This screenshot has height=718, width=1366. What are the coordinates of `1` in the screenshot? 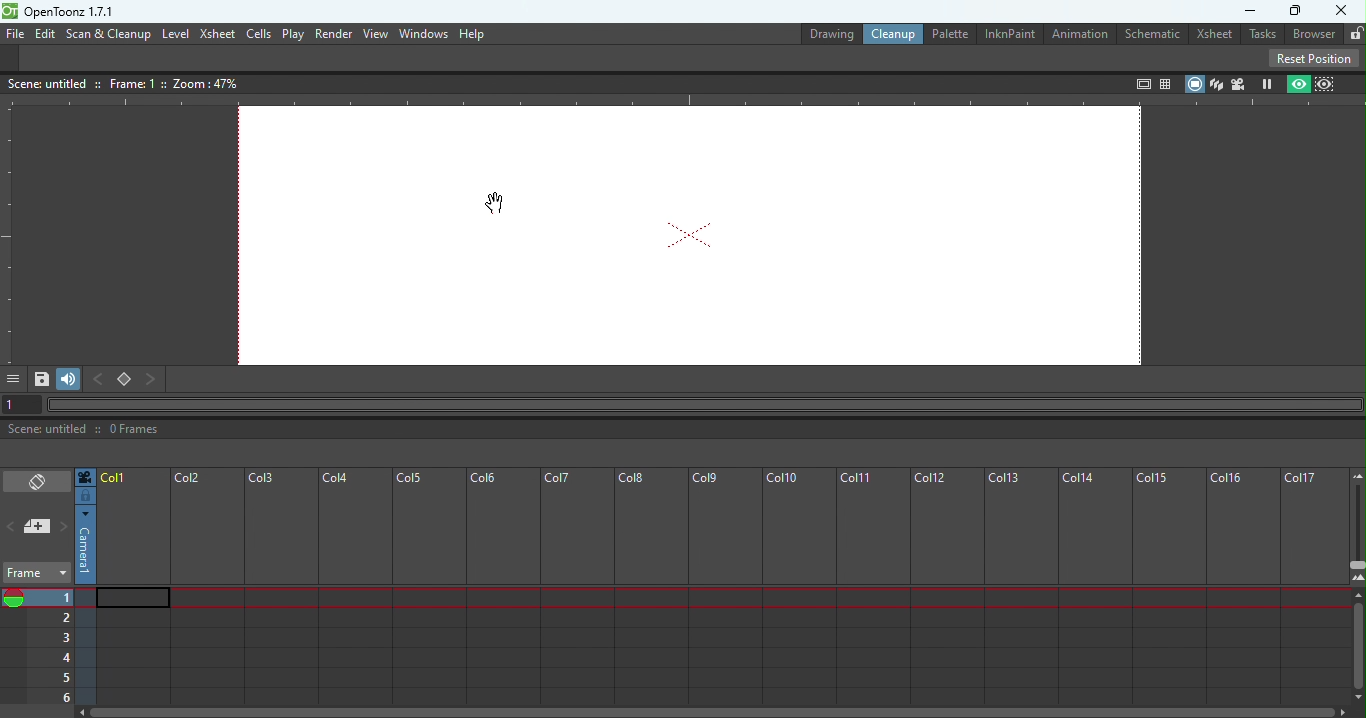 It's located at (16, 406).